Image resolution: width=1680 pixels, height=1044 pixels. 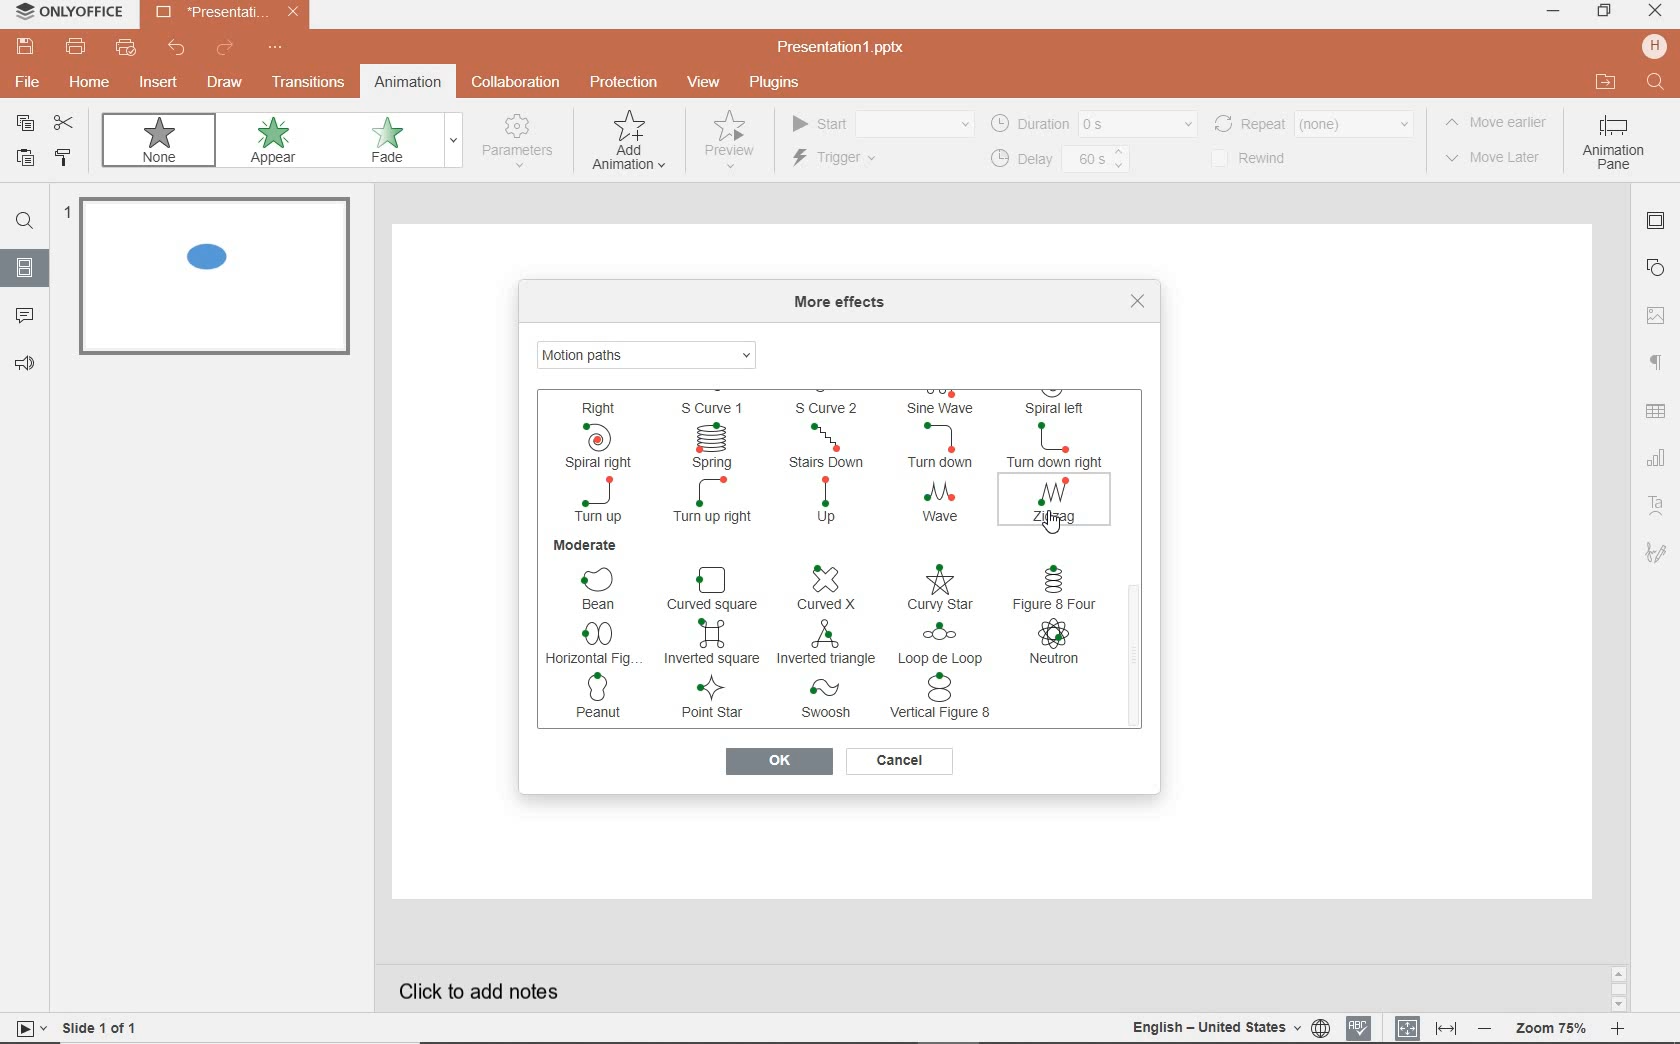 I want to click on protection, so click(x=622, y=81).